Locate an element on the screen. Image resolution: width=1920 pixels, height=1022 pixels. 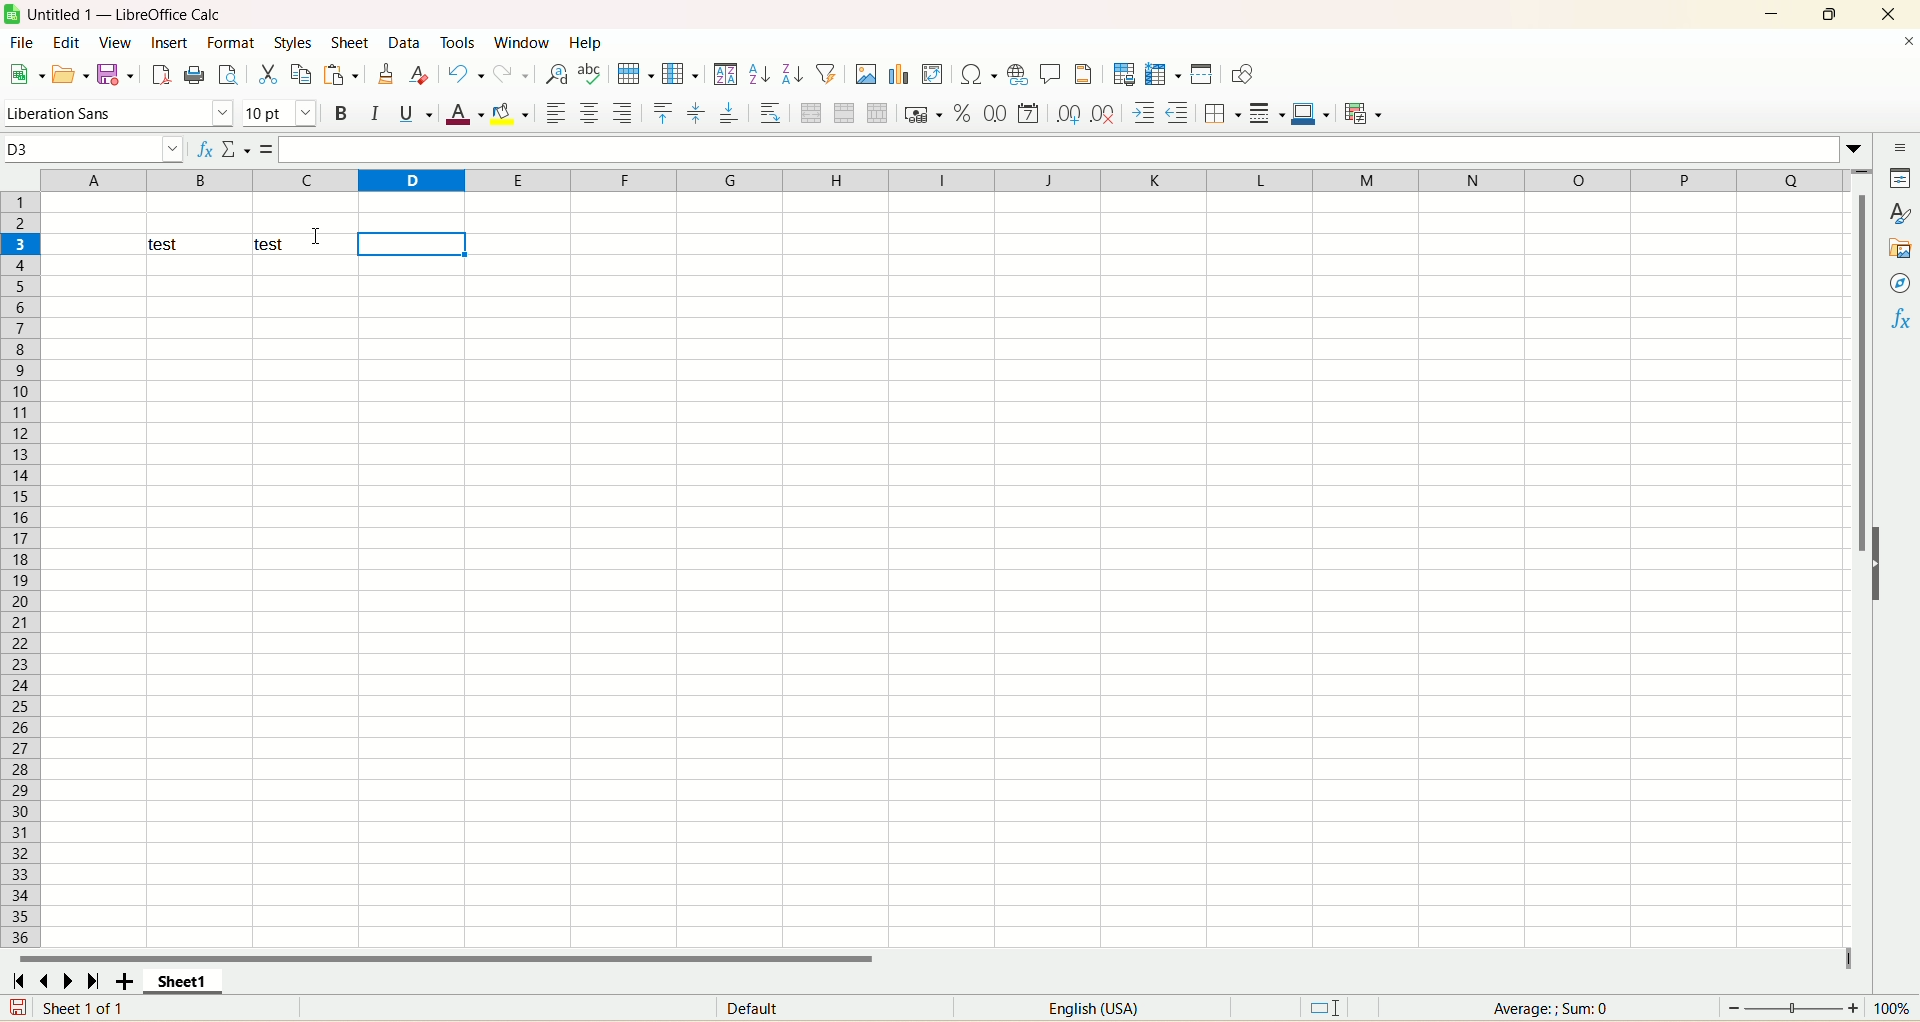
align bottom is located at coordinates (730, 112).